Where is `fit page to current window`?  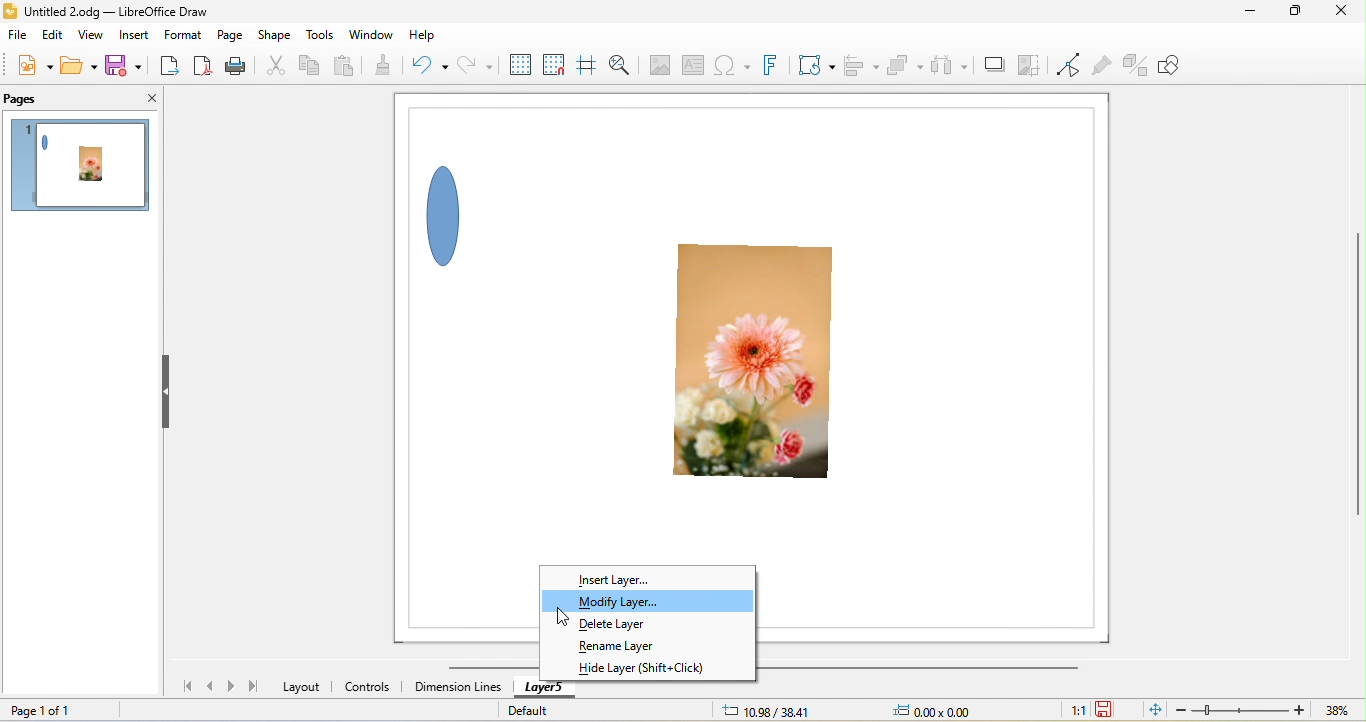
fit page to current window is located at coordinates (1153, 709).